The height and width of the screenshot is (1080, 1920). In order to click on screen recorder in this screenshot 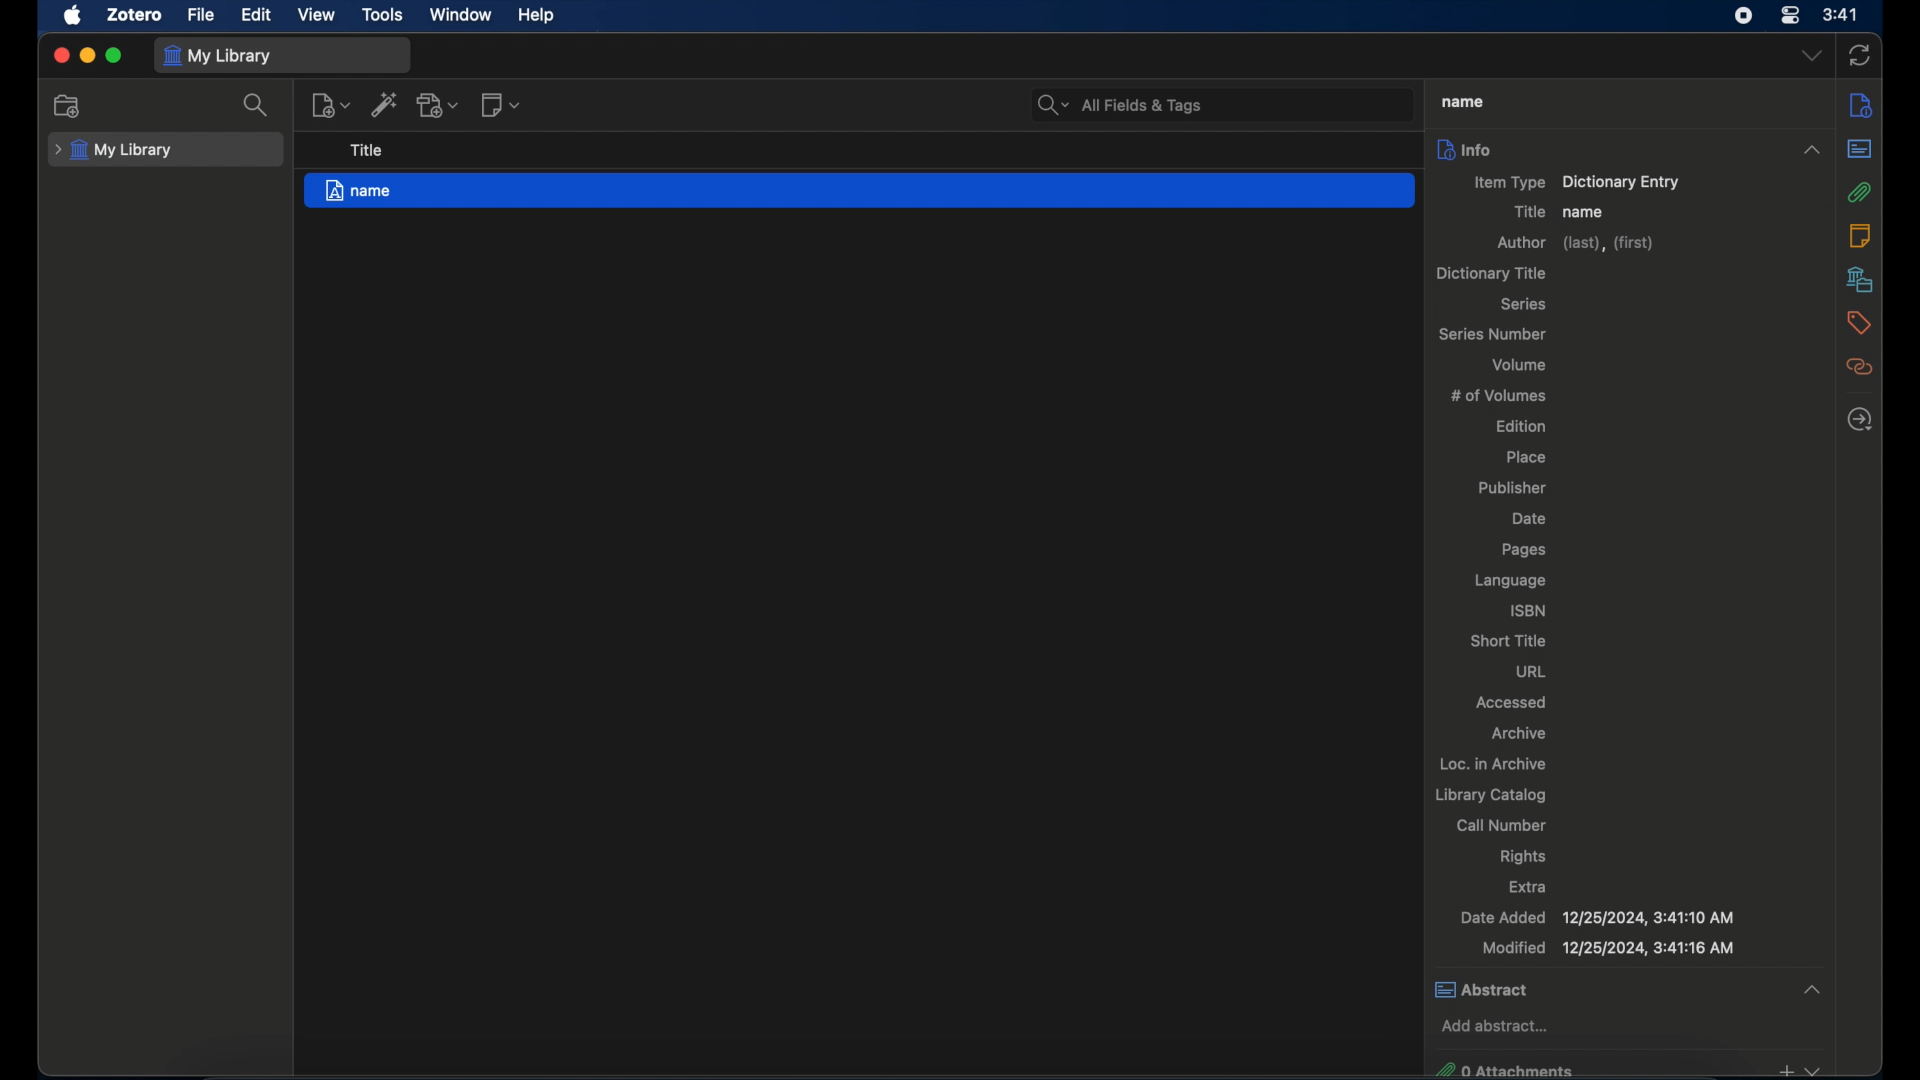, I will do `click(1745, 16)`.